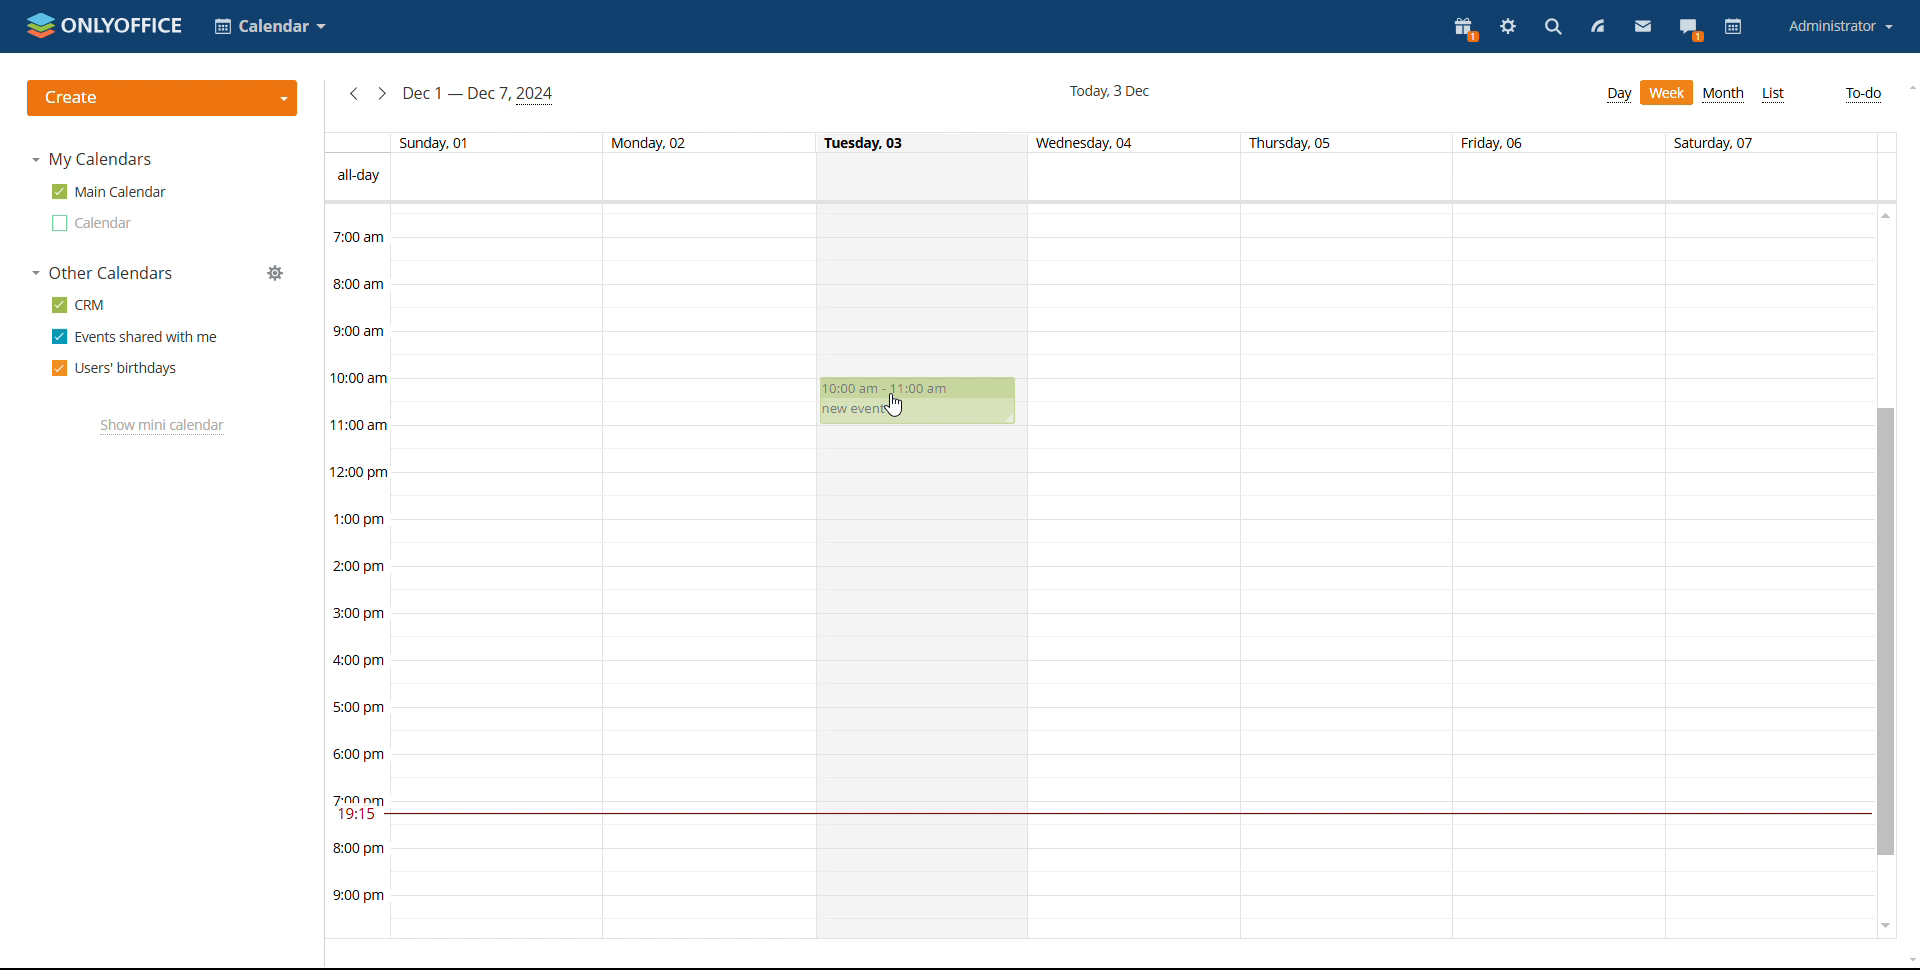  What do you see at coordinates (360, 568) in the screenshot?
I see `2:00pm` at bounding box center [360, 568].